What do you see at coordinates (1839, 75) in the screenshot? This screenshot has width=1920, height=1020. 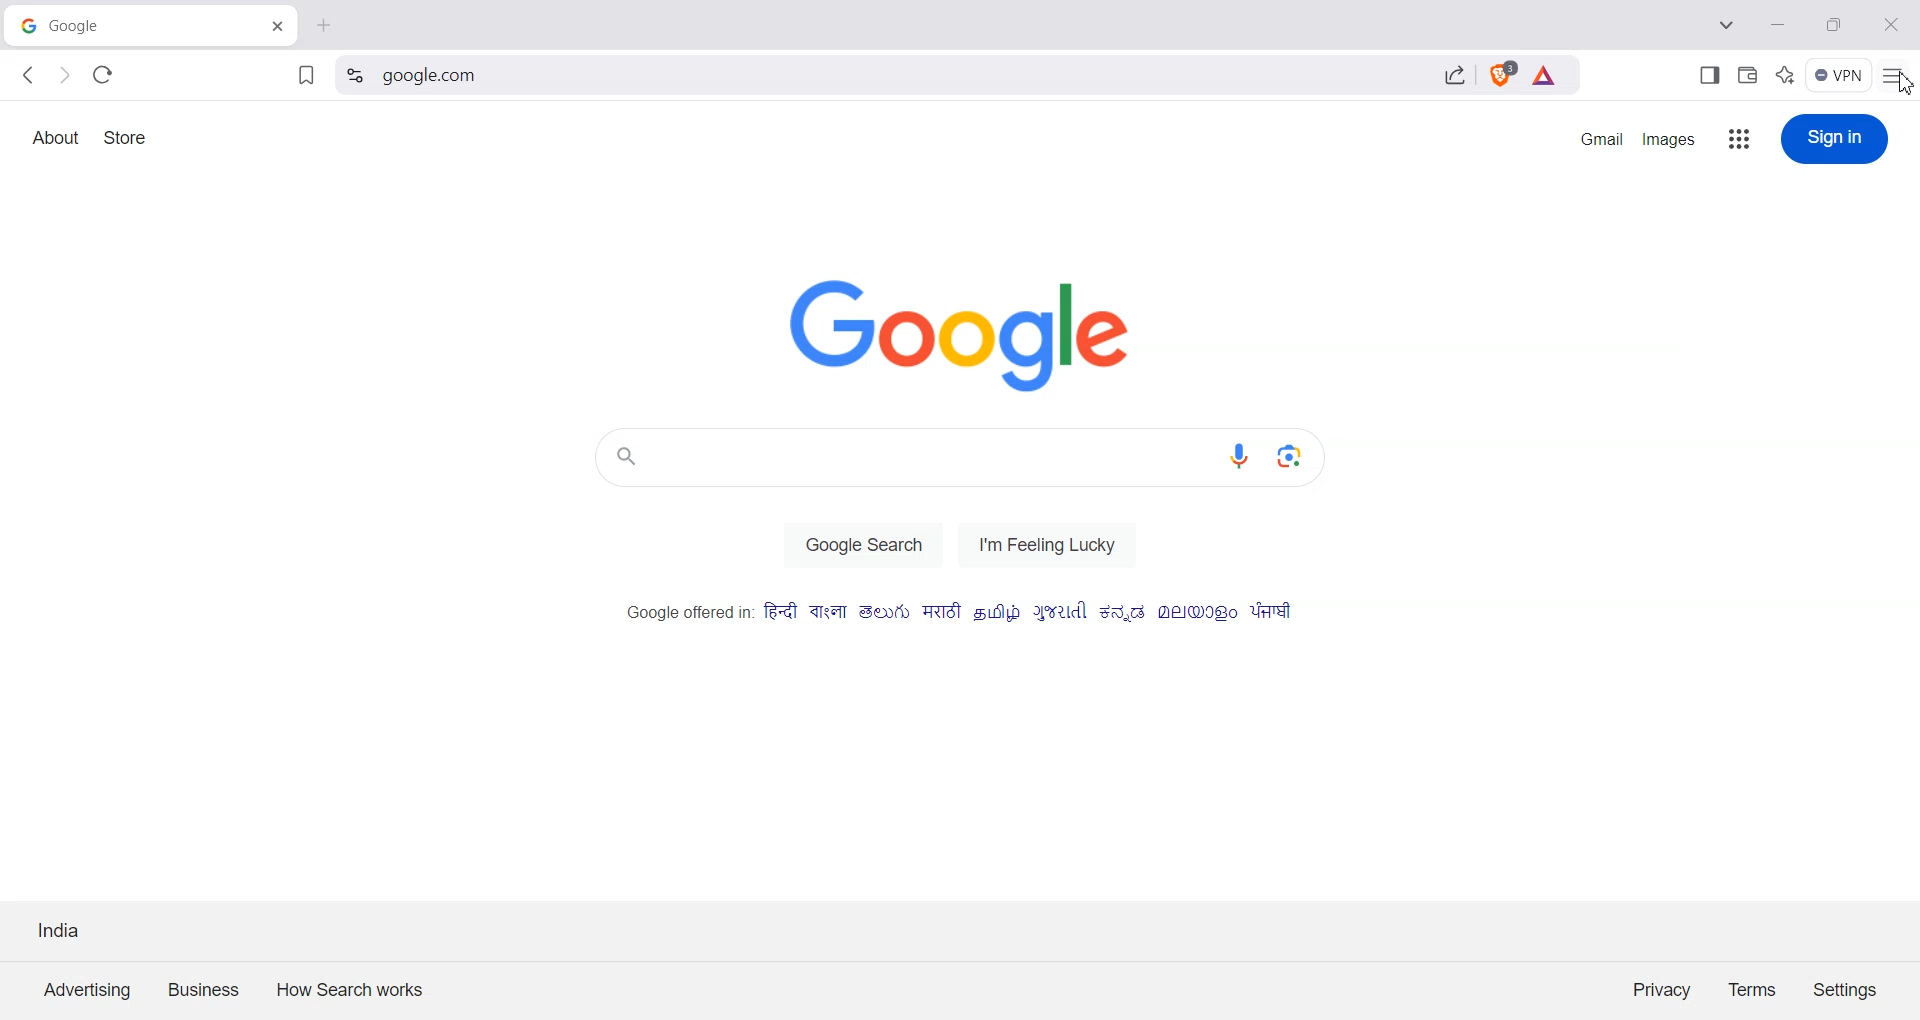 I see `` at bounding box center [1839, 75].